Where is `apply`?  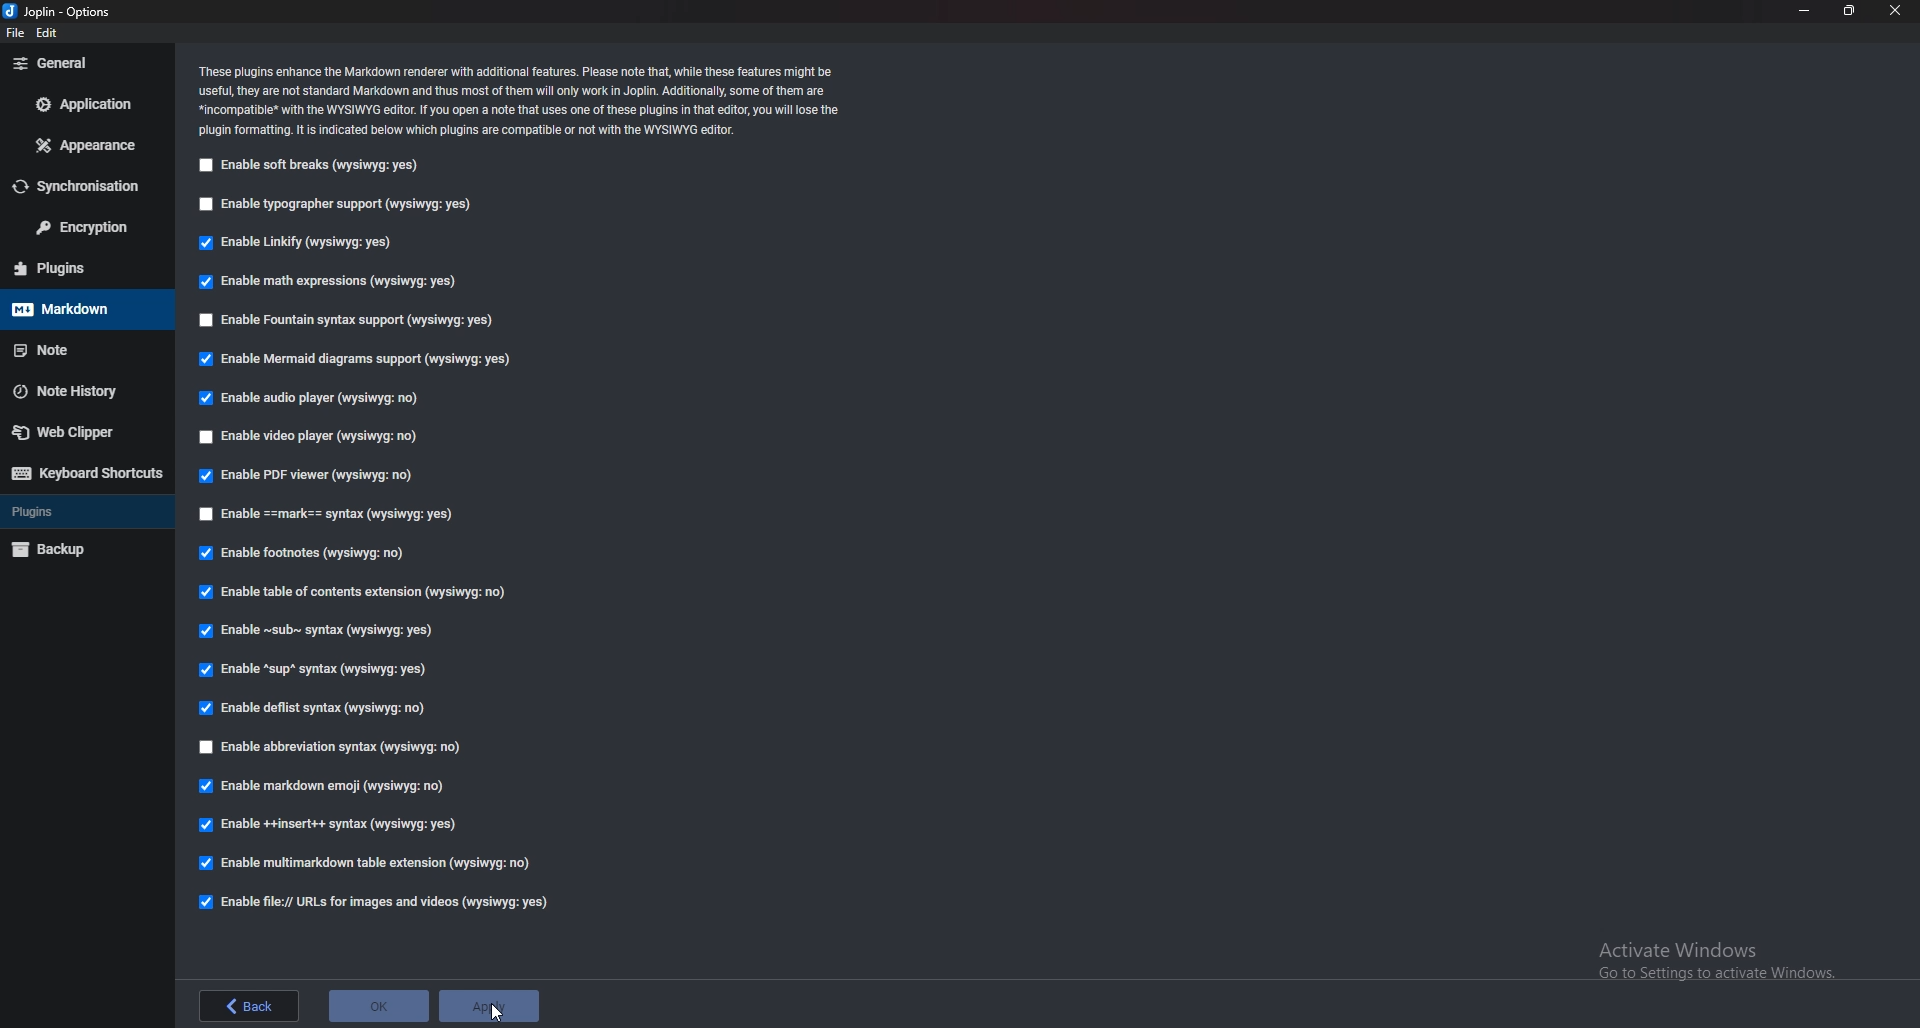 apply is located at coordinates (488, 1008).